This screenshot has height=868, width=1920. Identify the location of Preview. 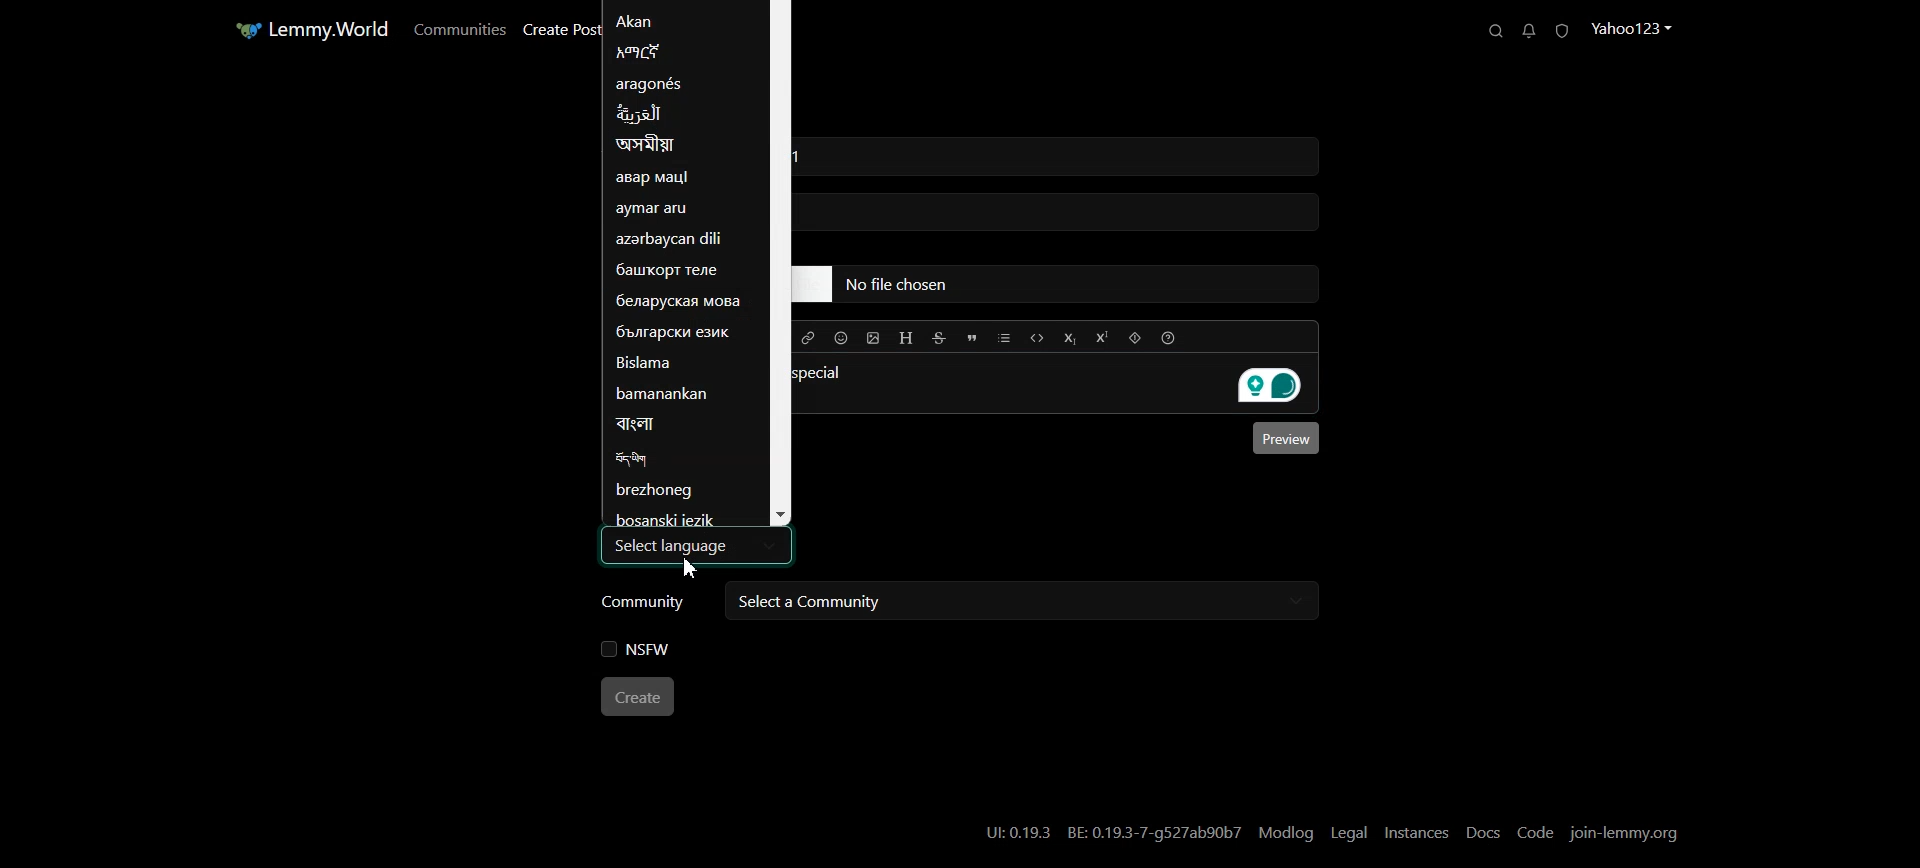
(1287, 440).